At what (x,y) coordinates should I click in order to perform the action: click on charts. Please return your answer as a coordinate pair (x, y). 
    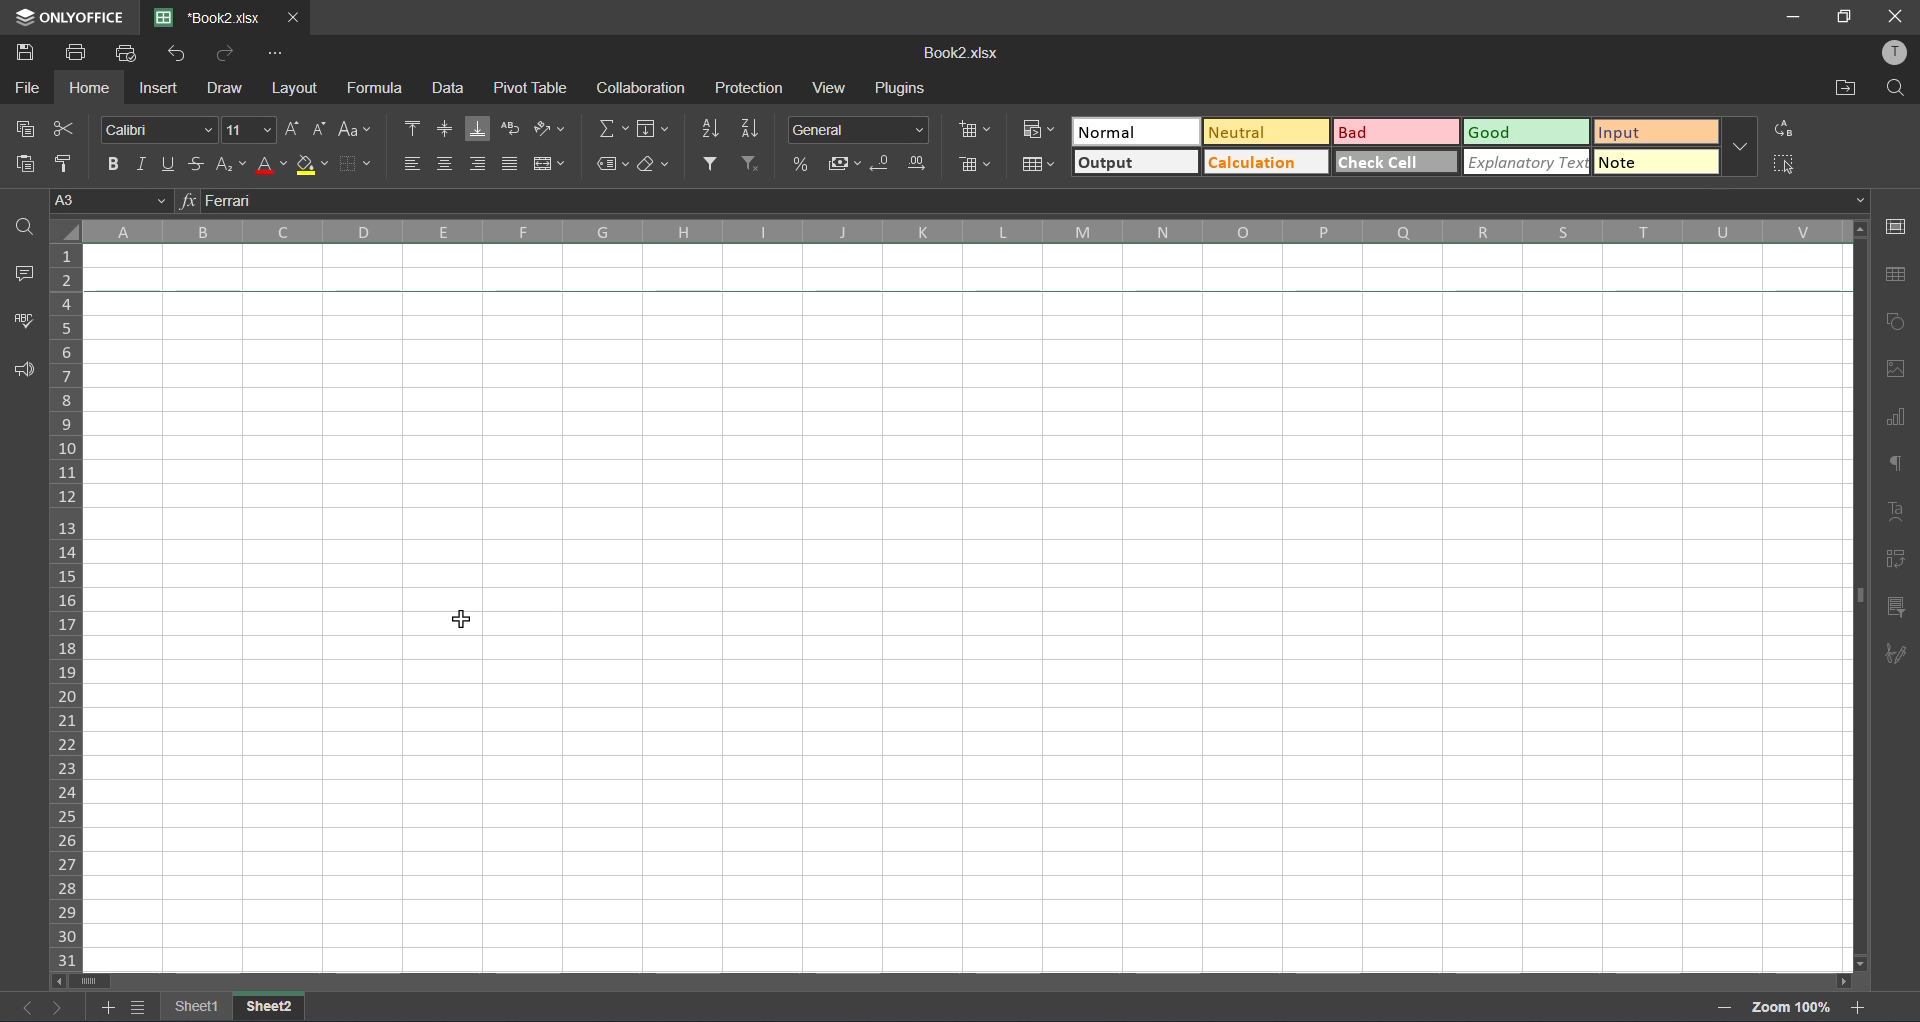
    Looking at the image, I should click on (1896, 418).